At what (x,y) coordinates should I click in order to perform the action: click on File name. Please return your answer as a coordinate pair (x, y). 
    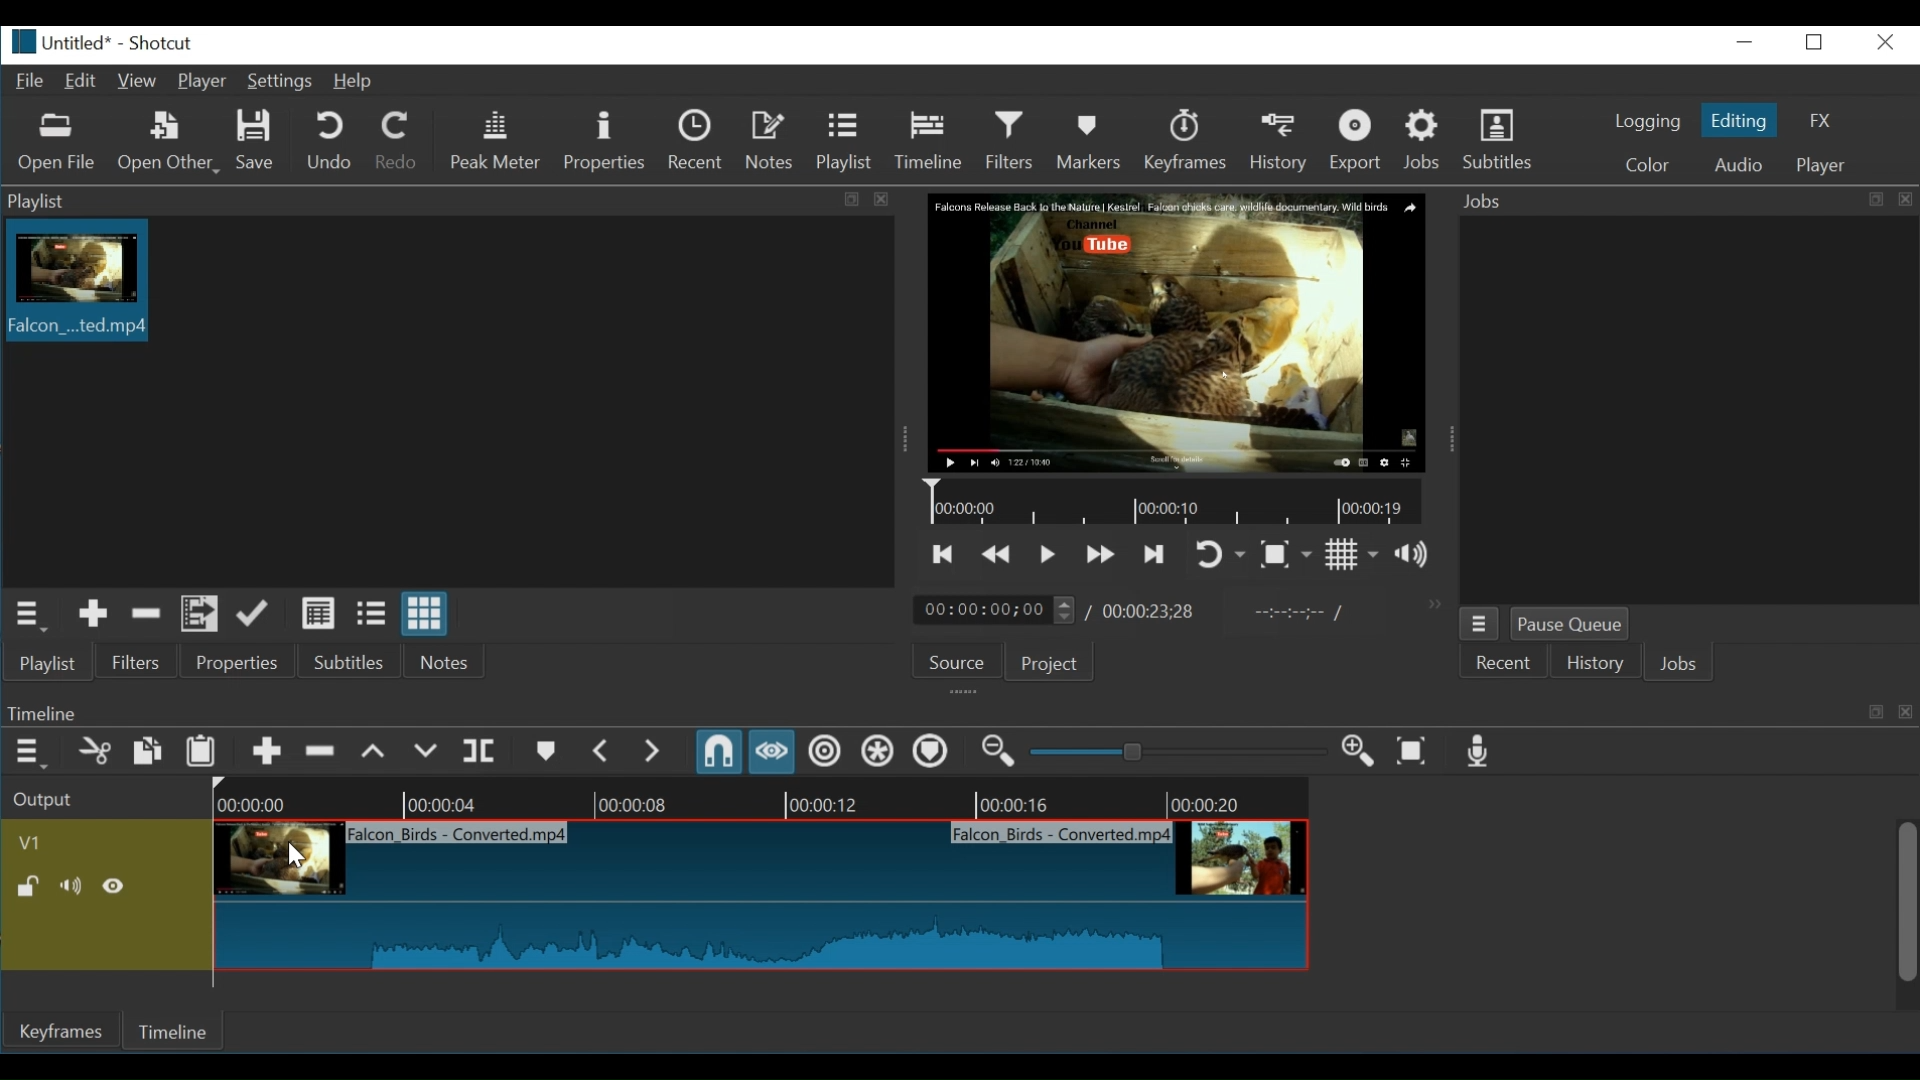
    Looking at the image, I should click on (56, 42).